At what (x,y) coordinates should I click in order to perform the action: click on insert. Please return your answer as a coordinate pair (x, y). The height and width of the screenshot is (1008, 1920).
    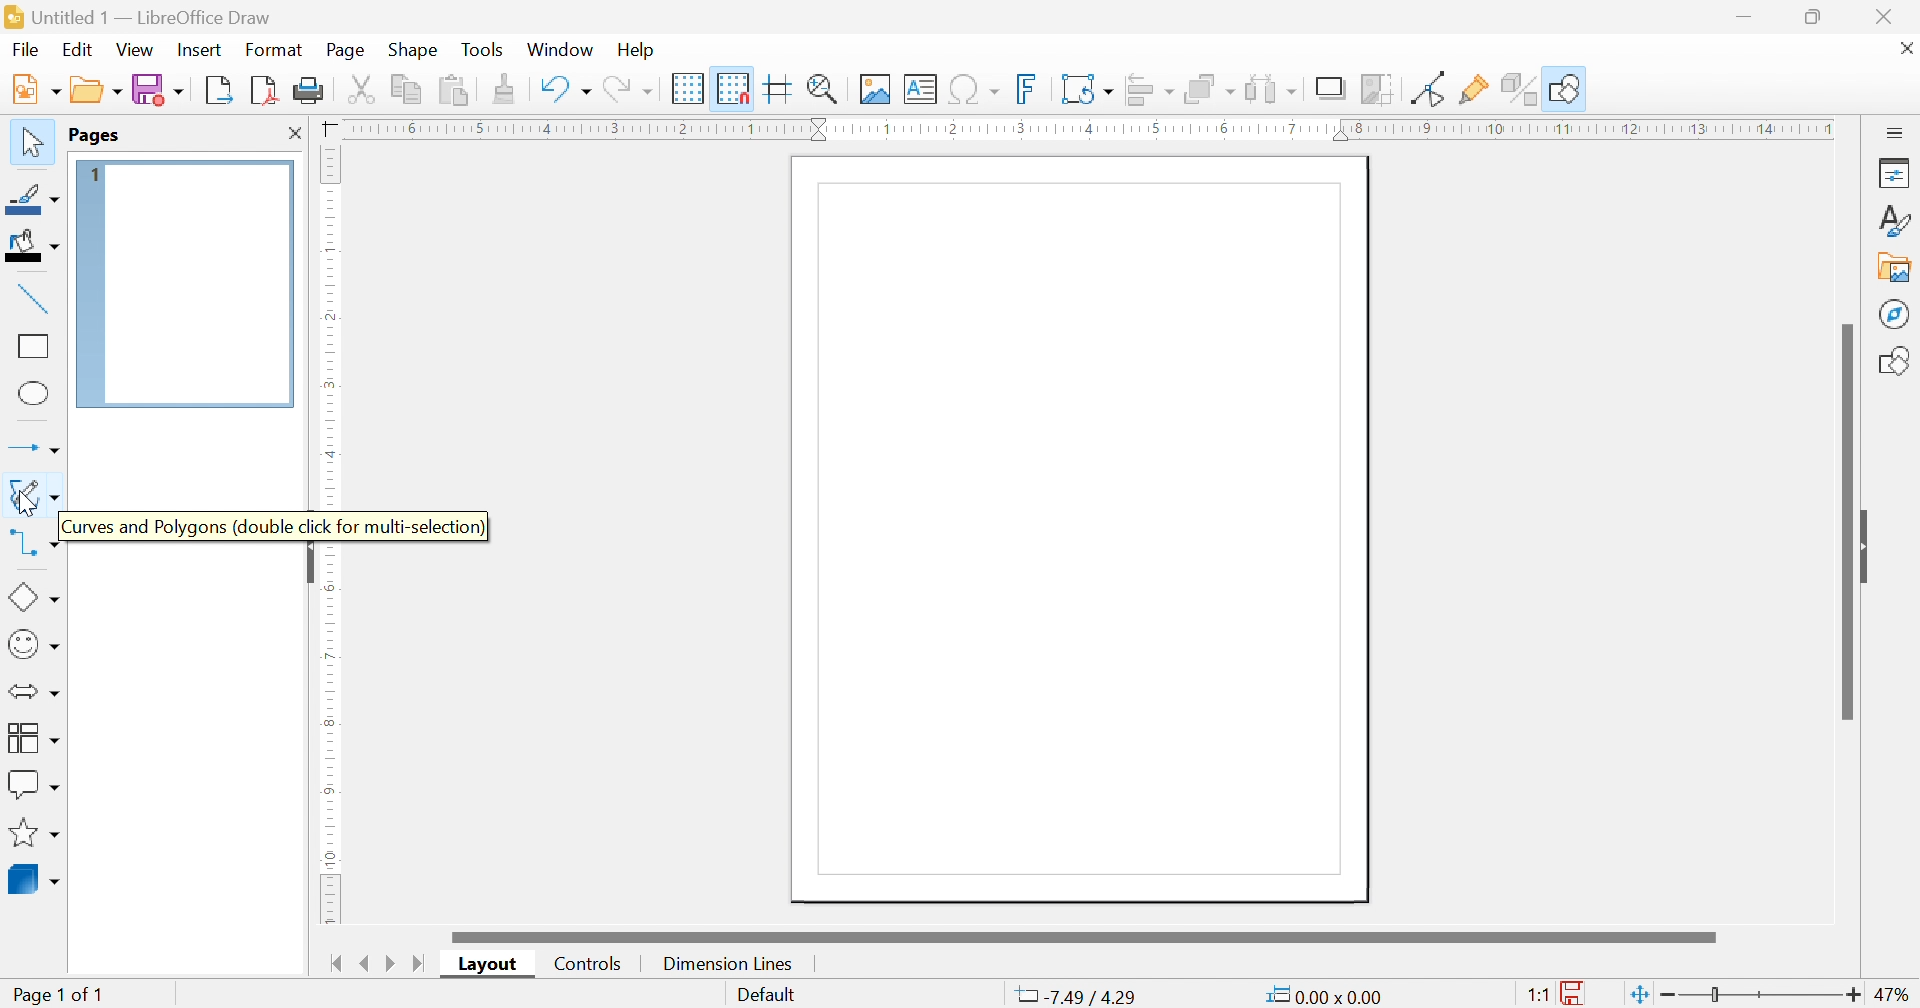
    Looking at the image, I should click on (198, 49).